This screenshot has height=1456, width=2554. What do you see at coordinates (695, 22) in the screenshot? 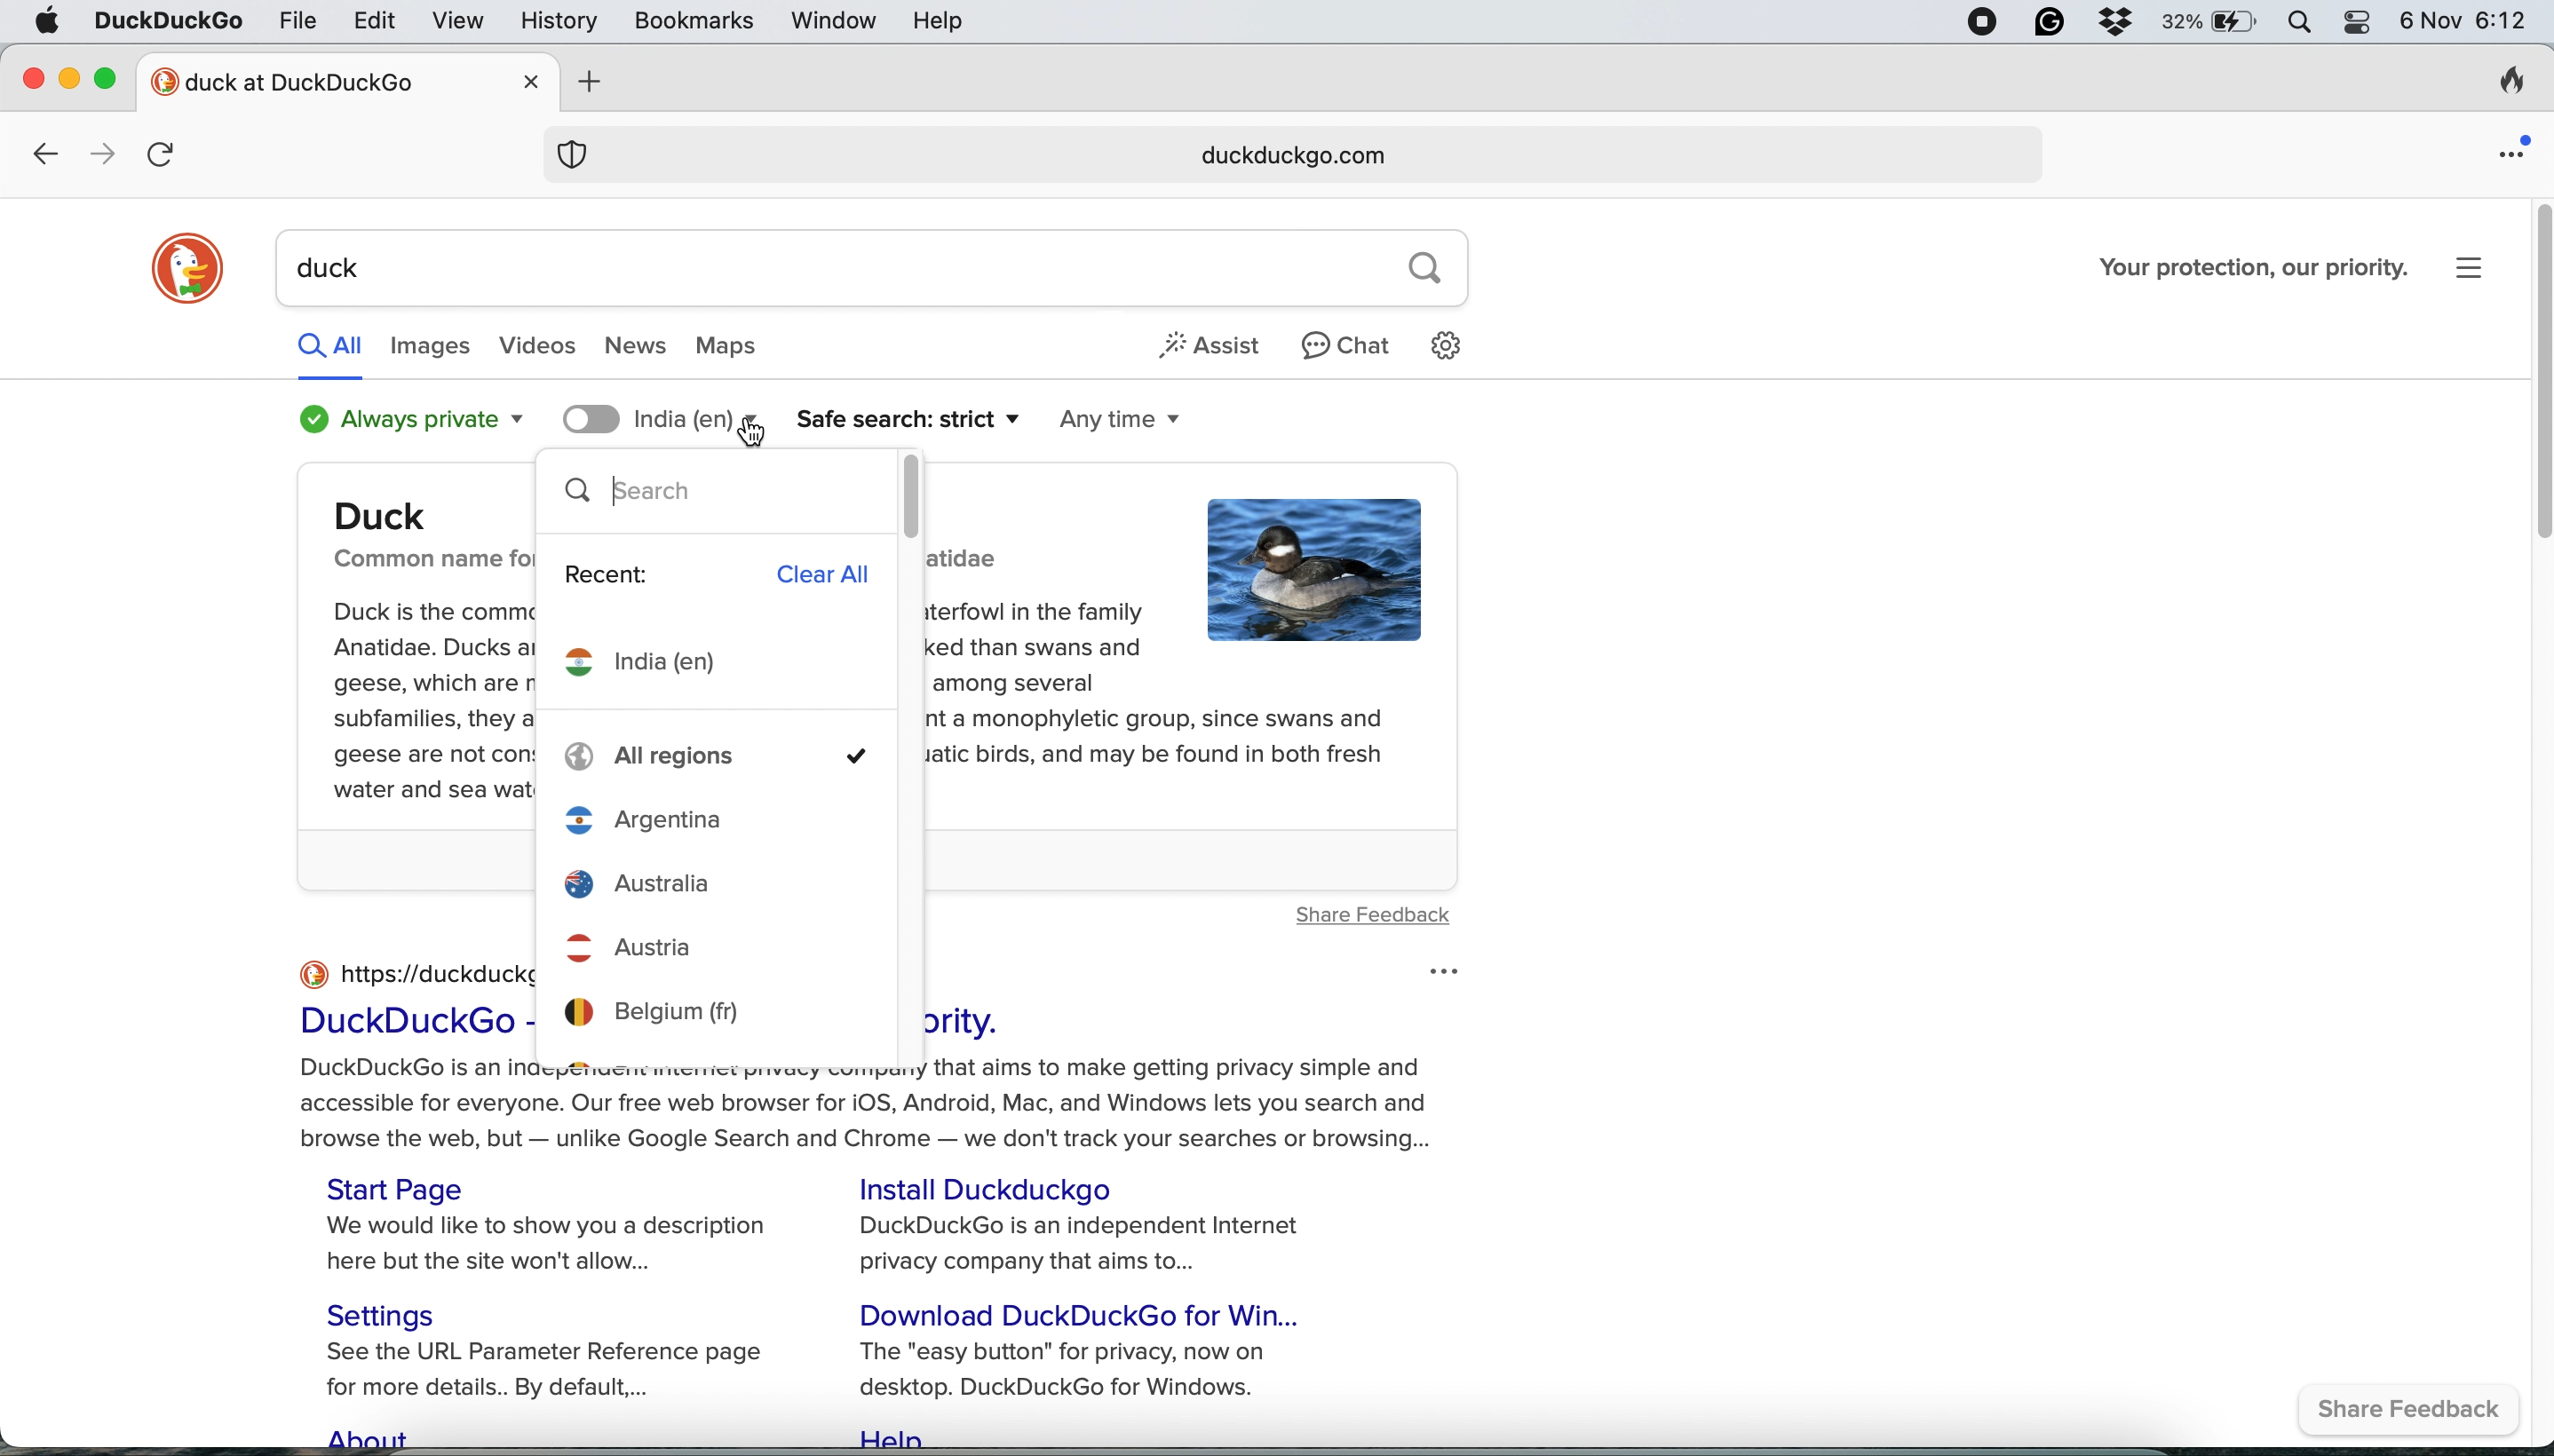
I see `bookmarks` at bounding box center [695, 22].